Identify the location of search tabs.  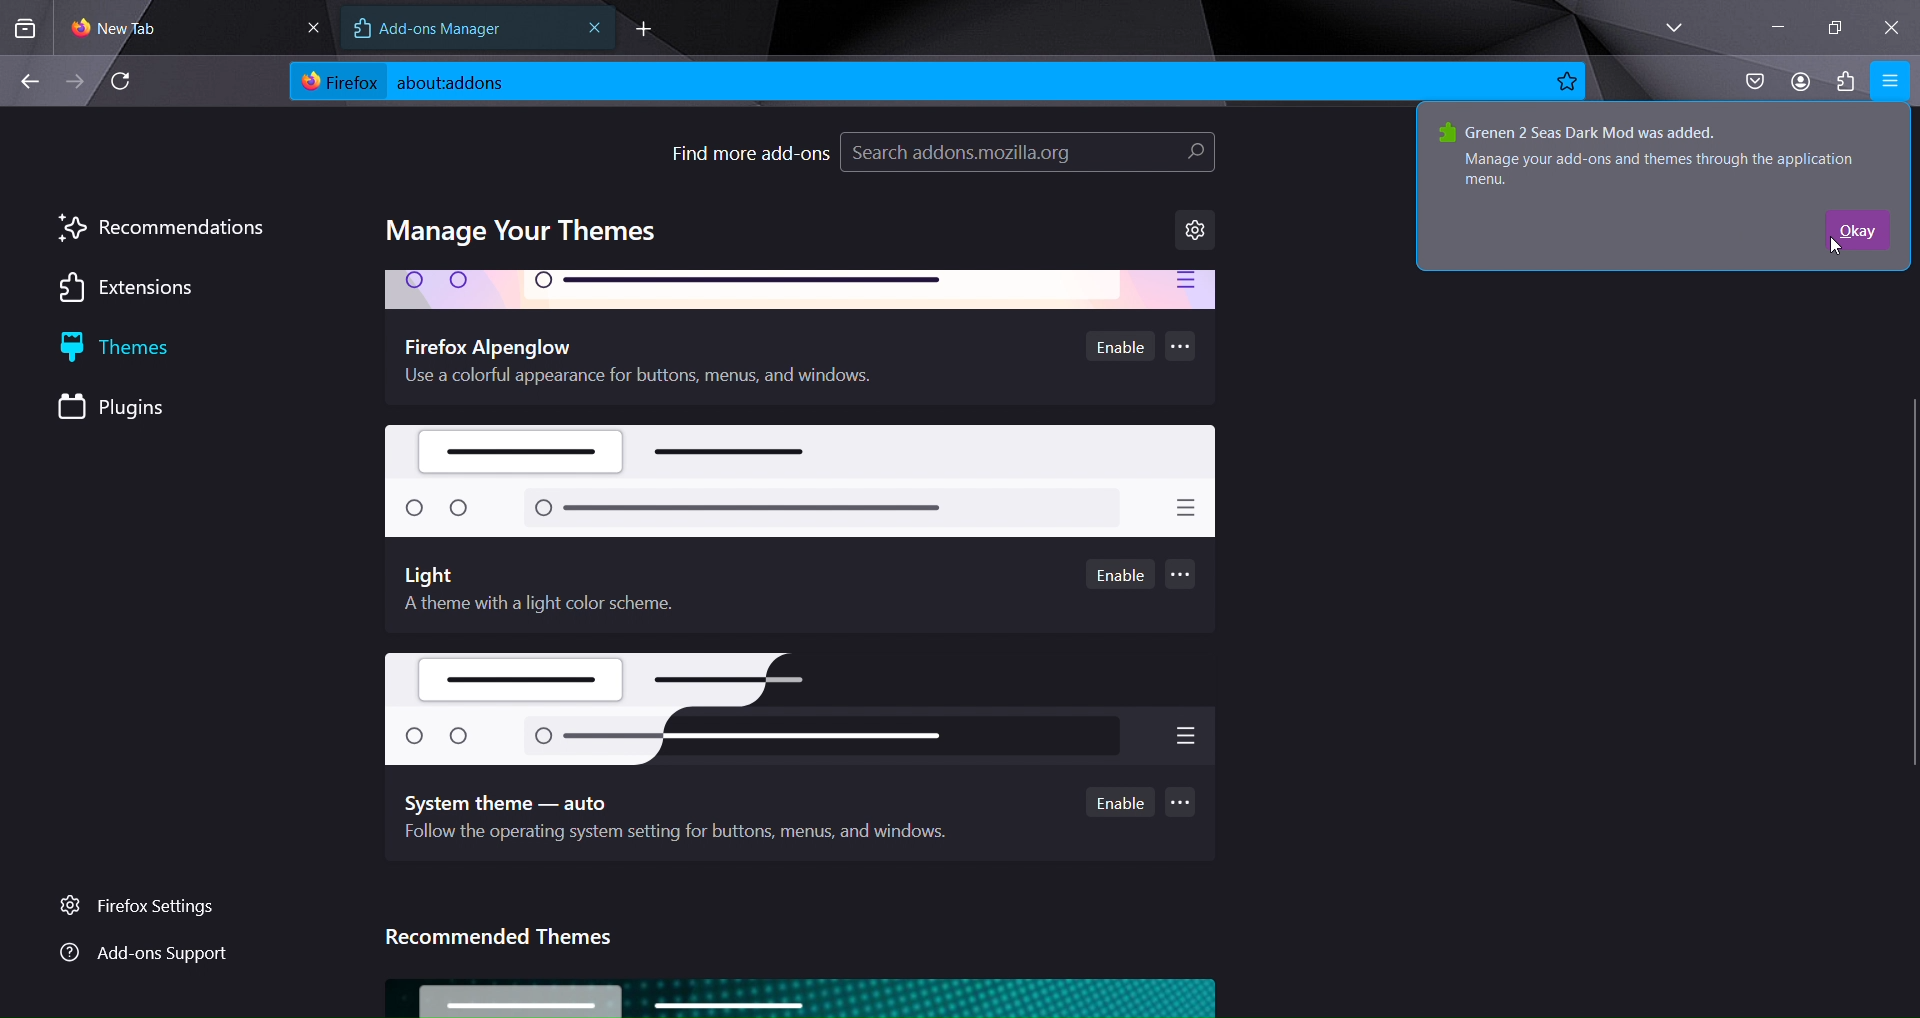
(25, 28).